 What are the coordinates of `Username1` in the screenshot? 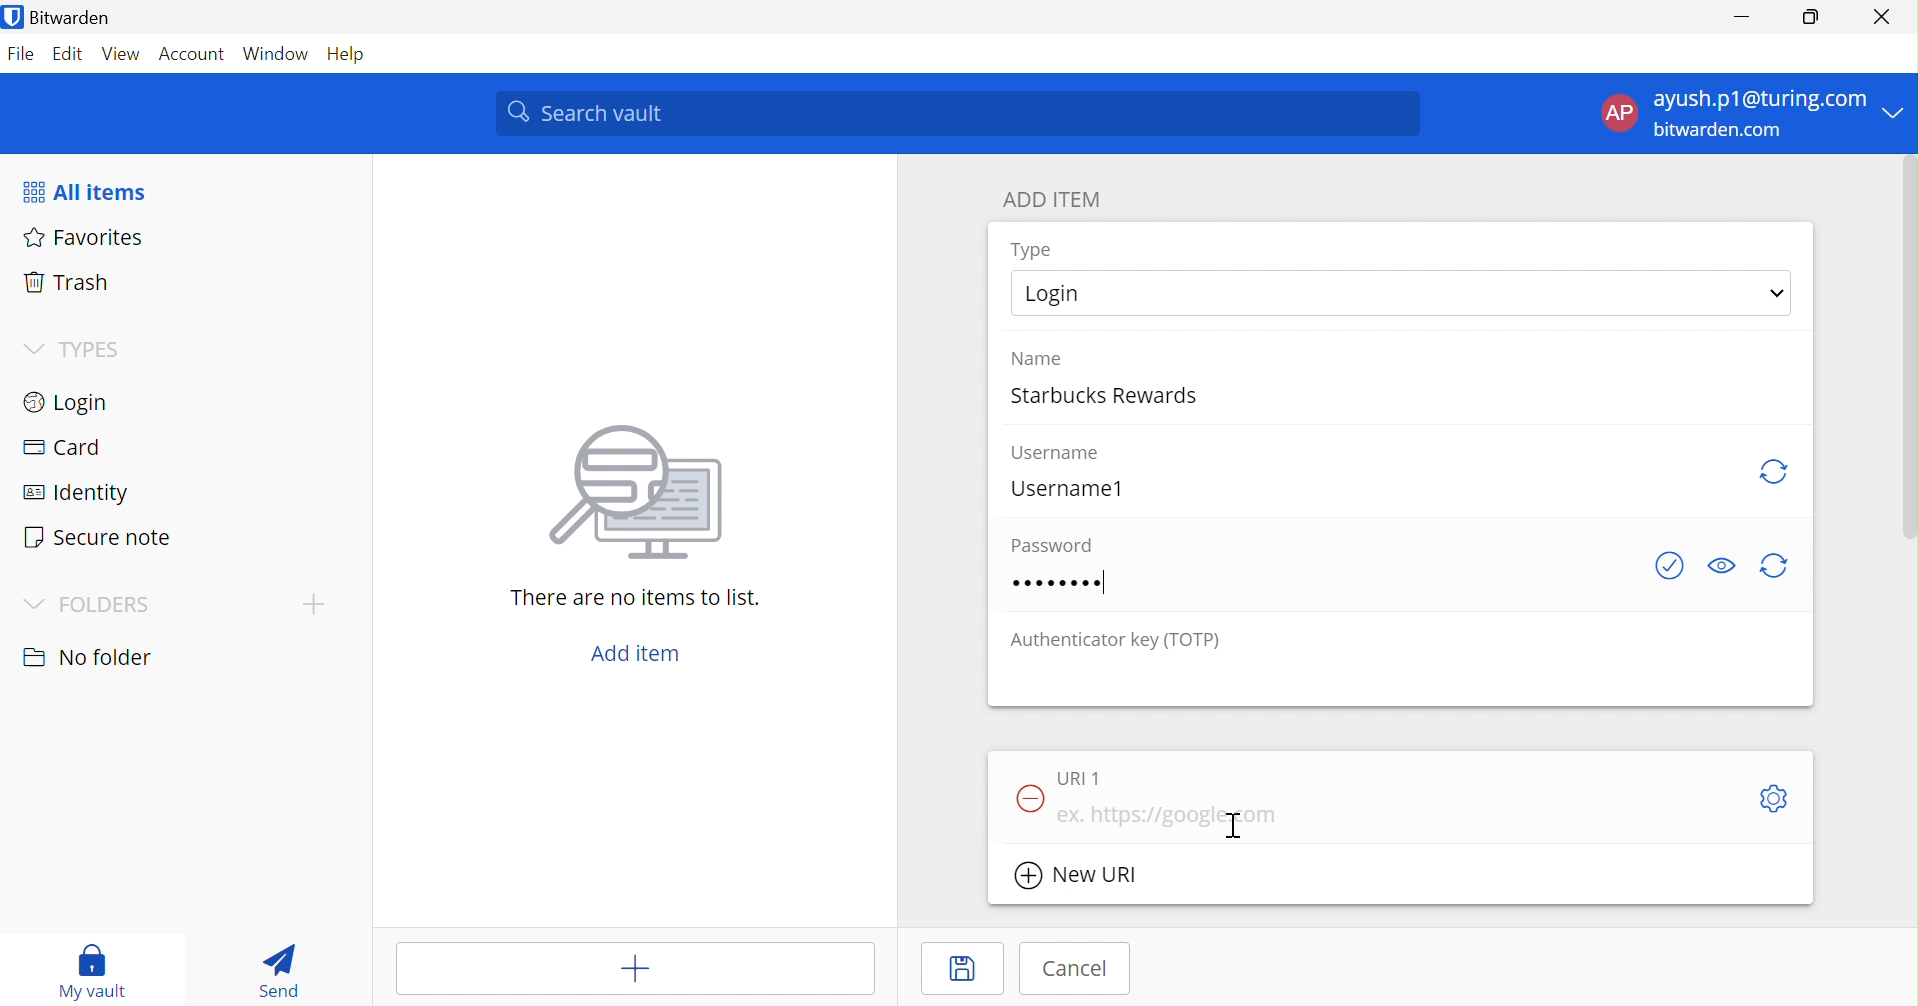 It's located at (1069, 487).